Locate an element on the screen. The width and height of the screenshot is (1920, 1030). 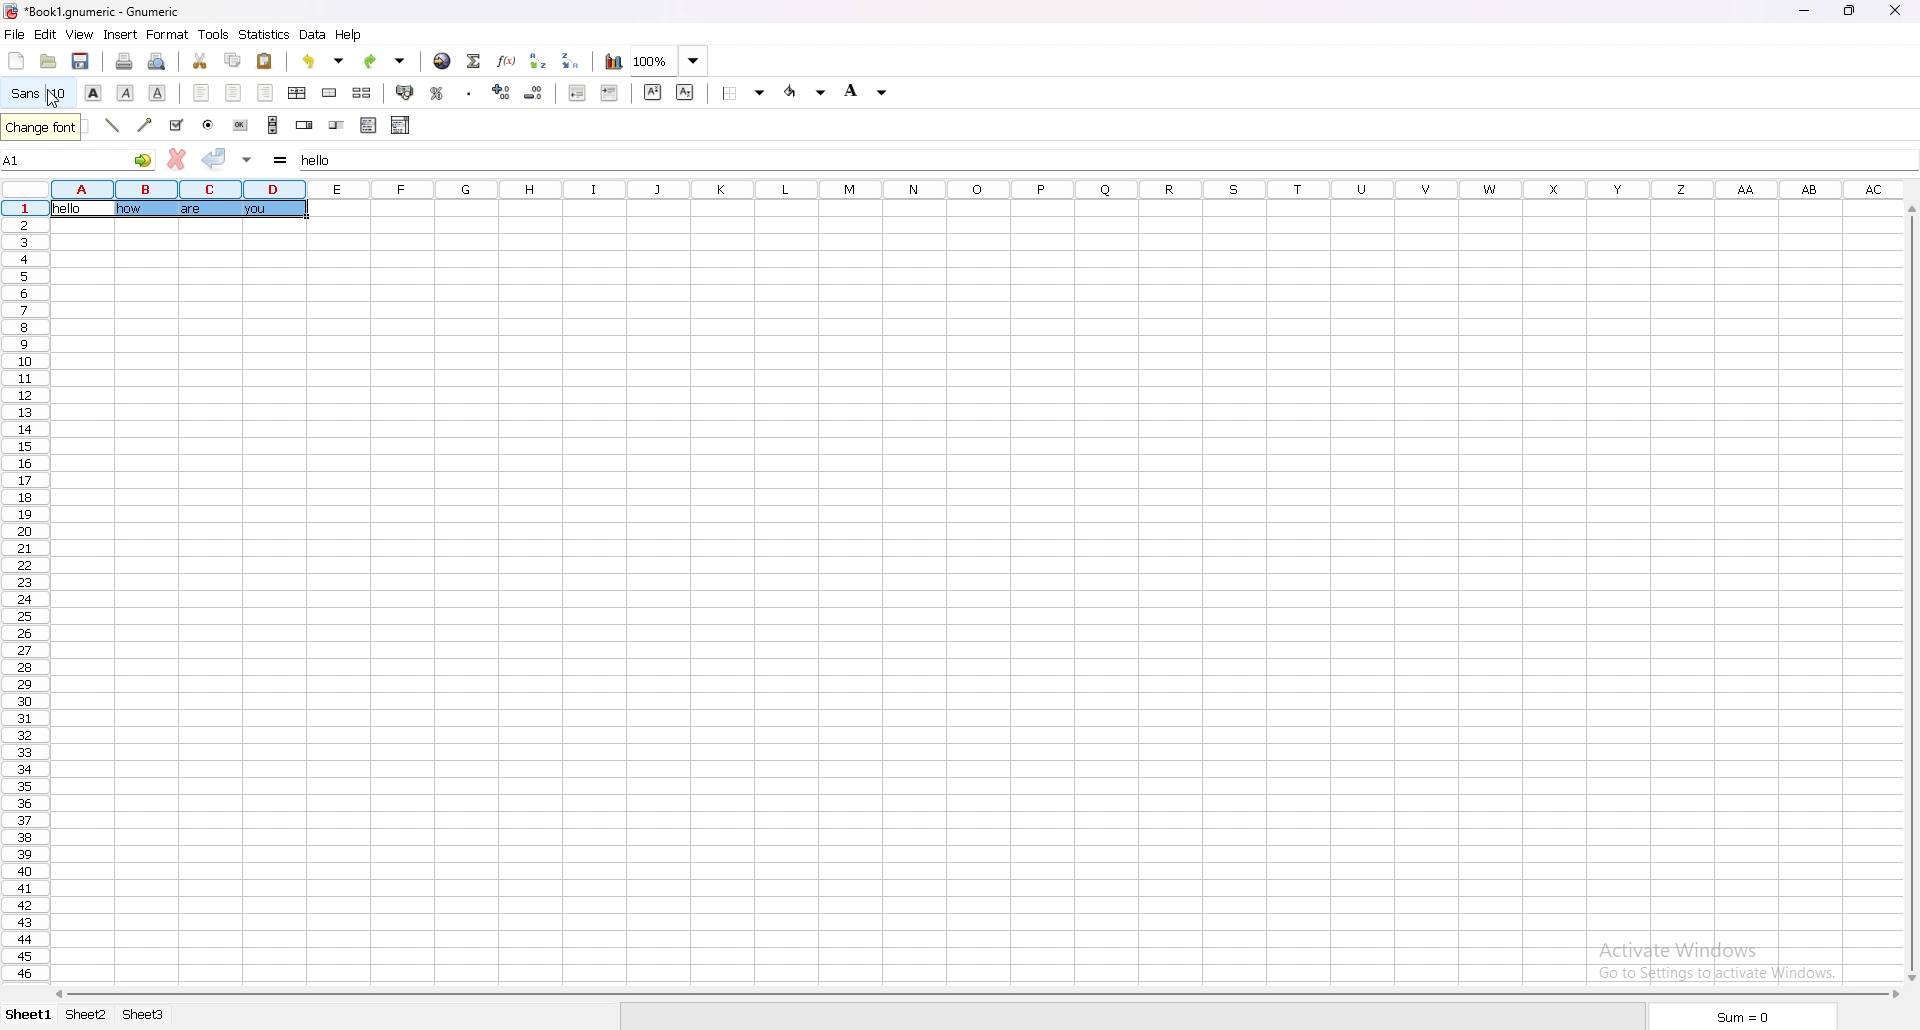
redo is located at coordinates (386, 60).